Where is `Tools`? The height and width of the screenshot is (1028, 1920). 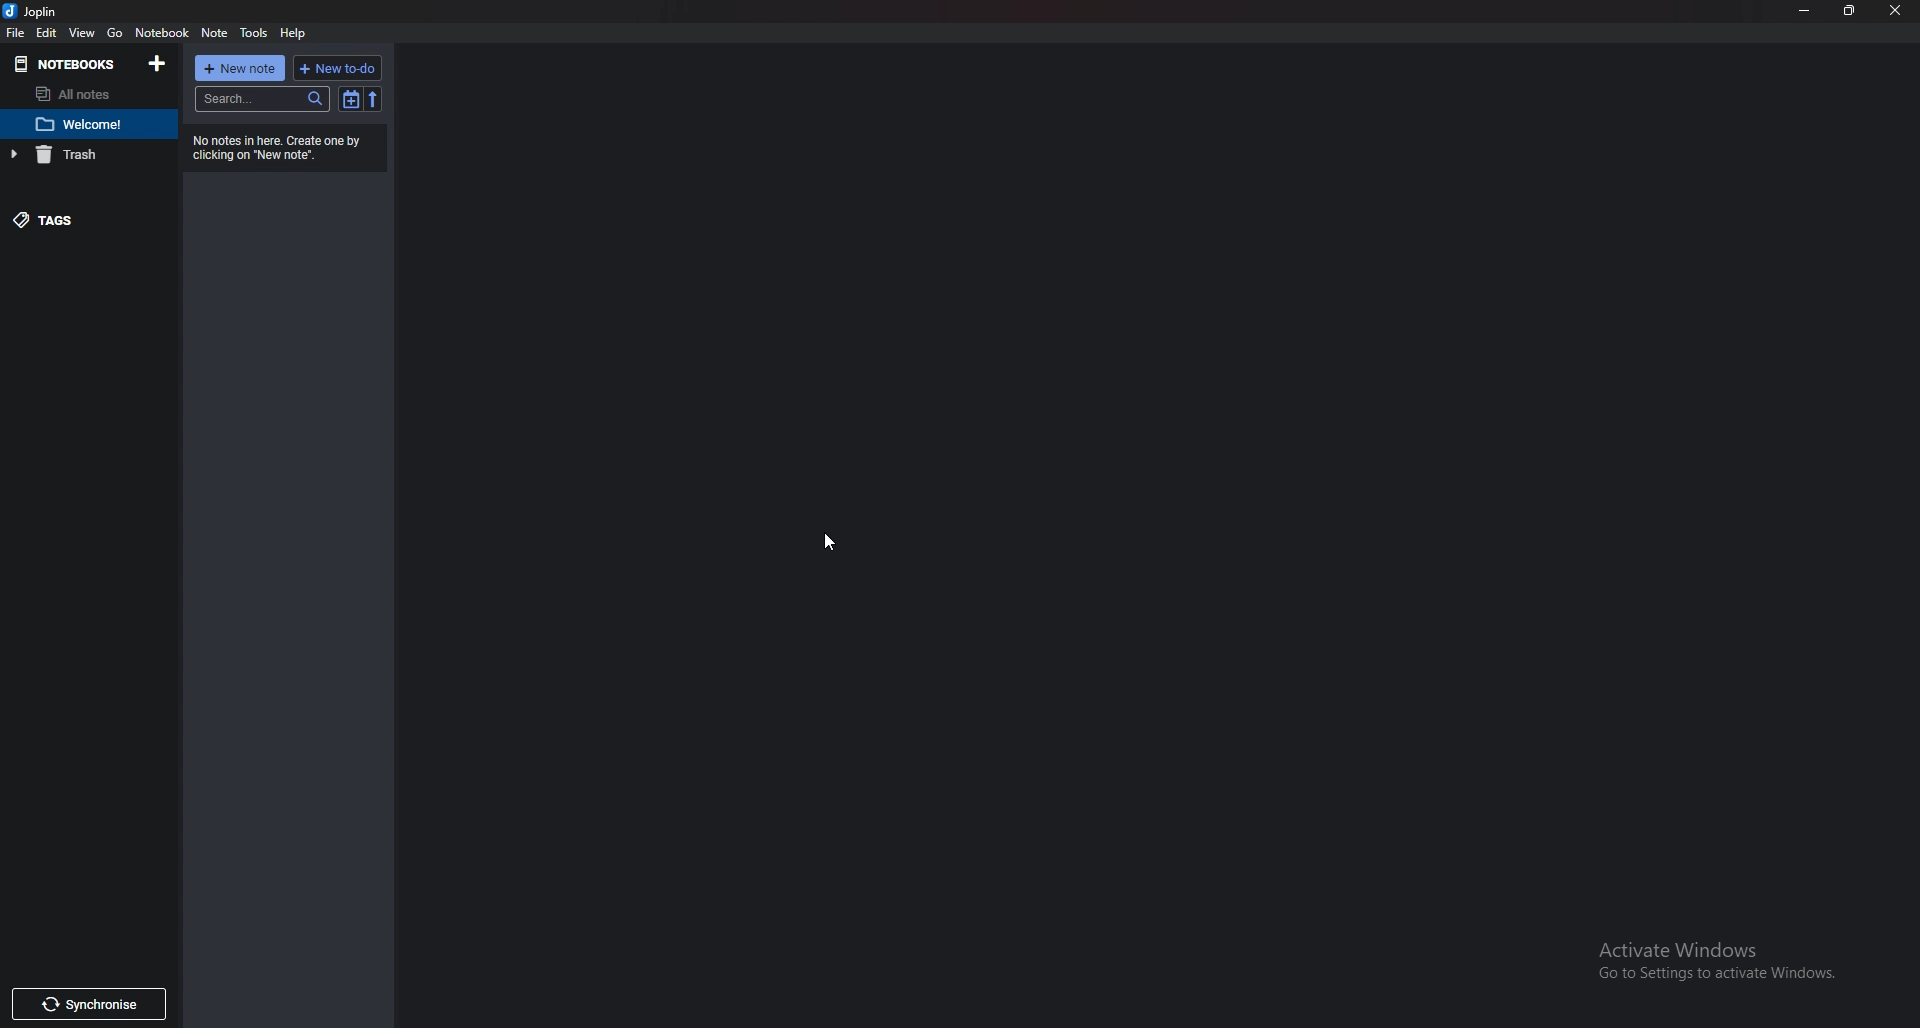 Tools is located at coordinates (254, 29).